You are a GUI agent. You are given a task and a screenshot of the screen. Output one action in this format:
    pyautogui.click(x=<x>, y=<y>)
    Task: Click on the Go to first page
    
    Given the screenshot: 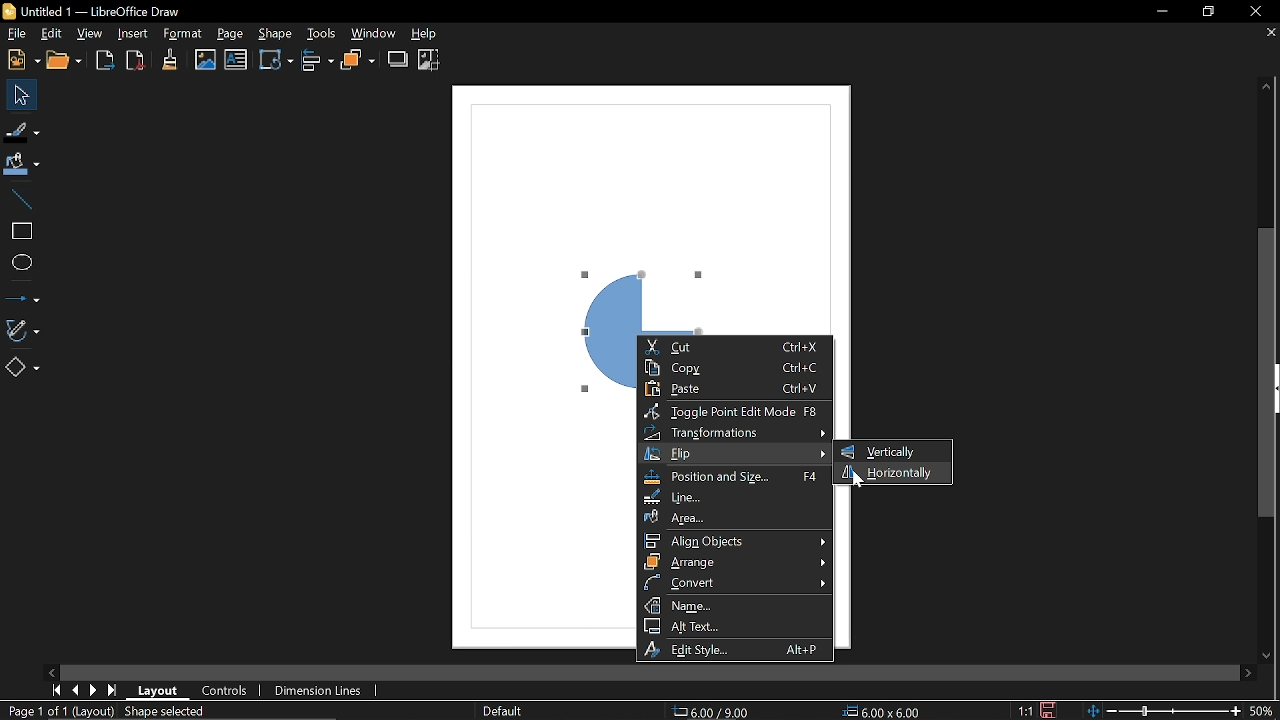 What is the action you would take?
    pyautogui.click(x=58, y=690)
    